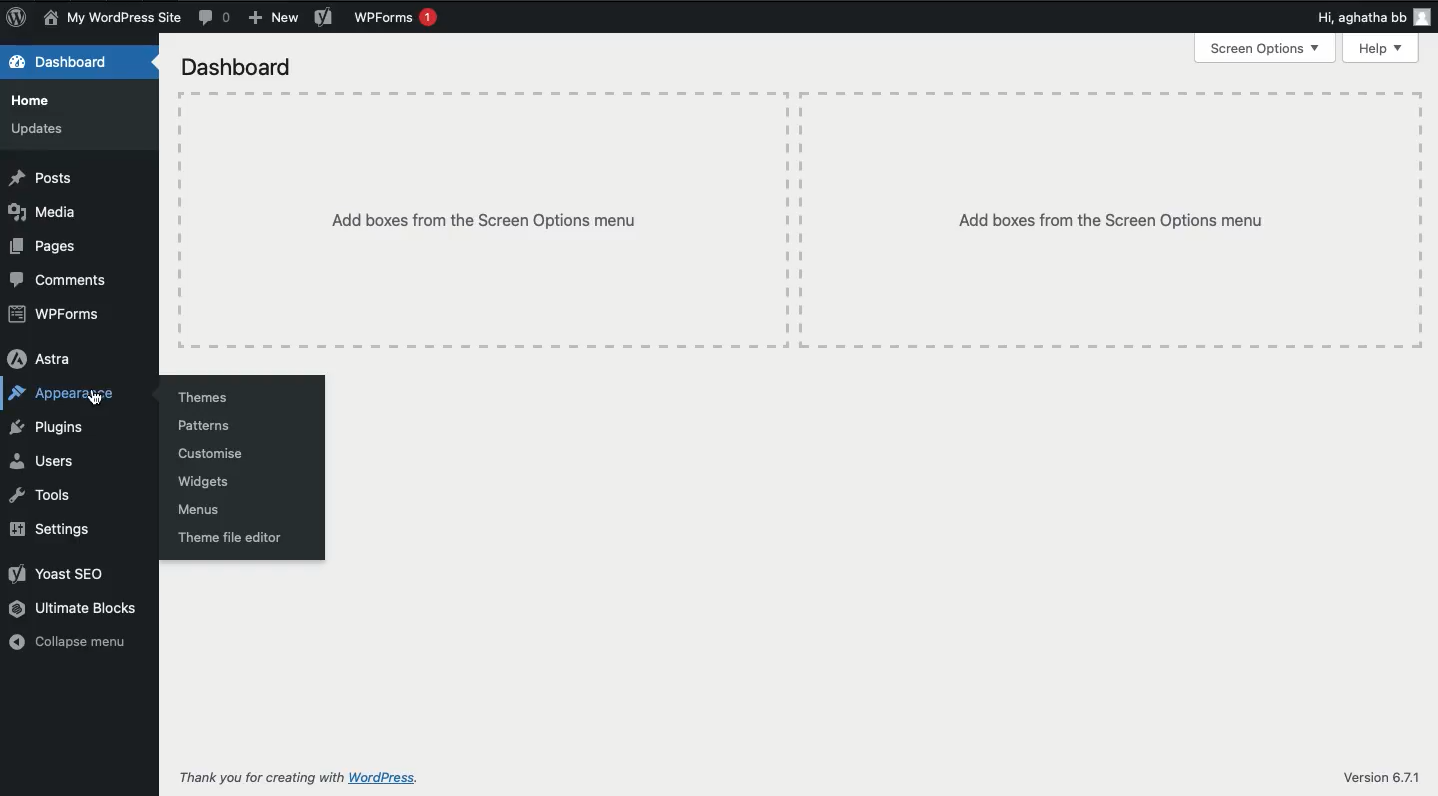 The height and width of the screenshot is (796, 1438). I want to click on Pages, so click(48, 247).